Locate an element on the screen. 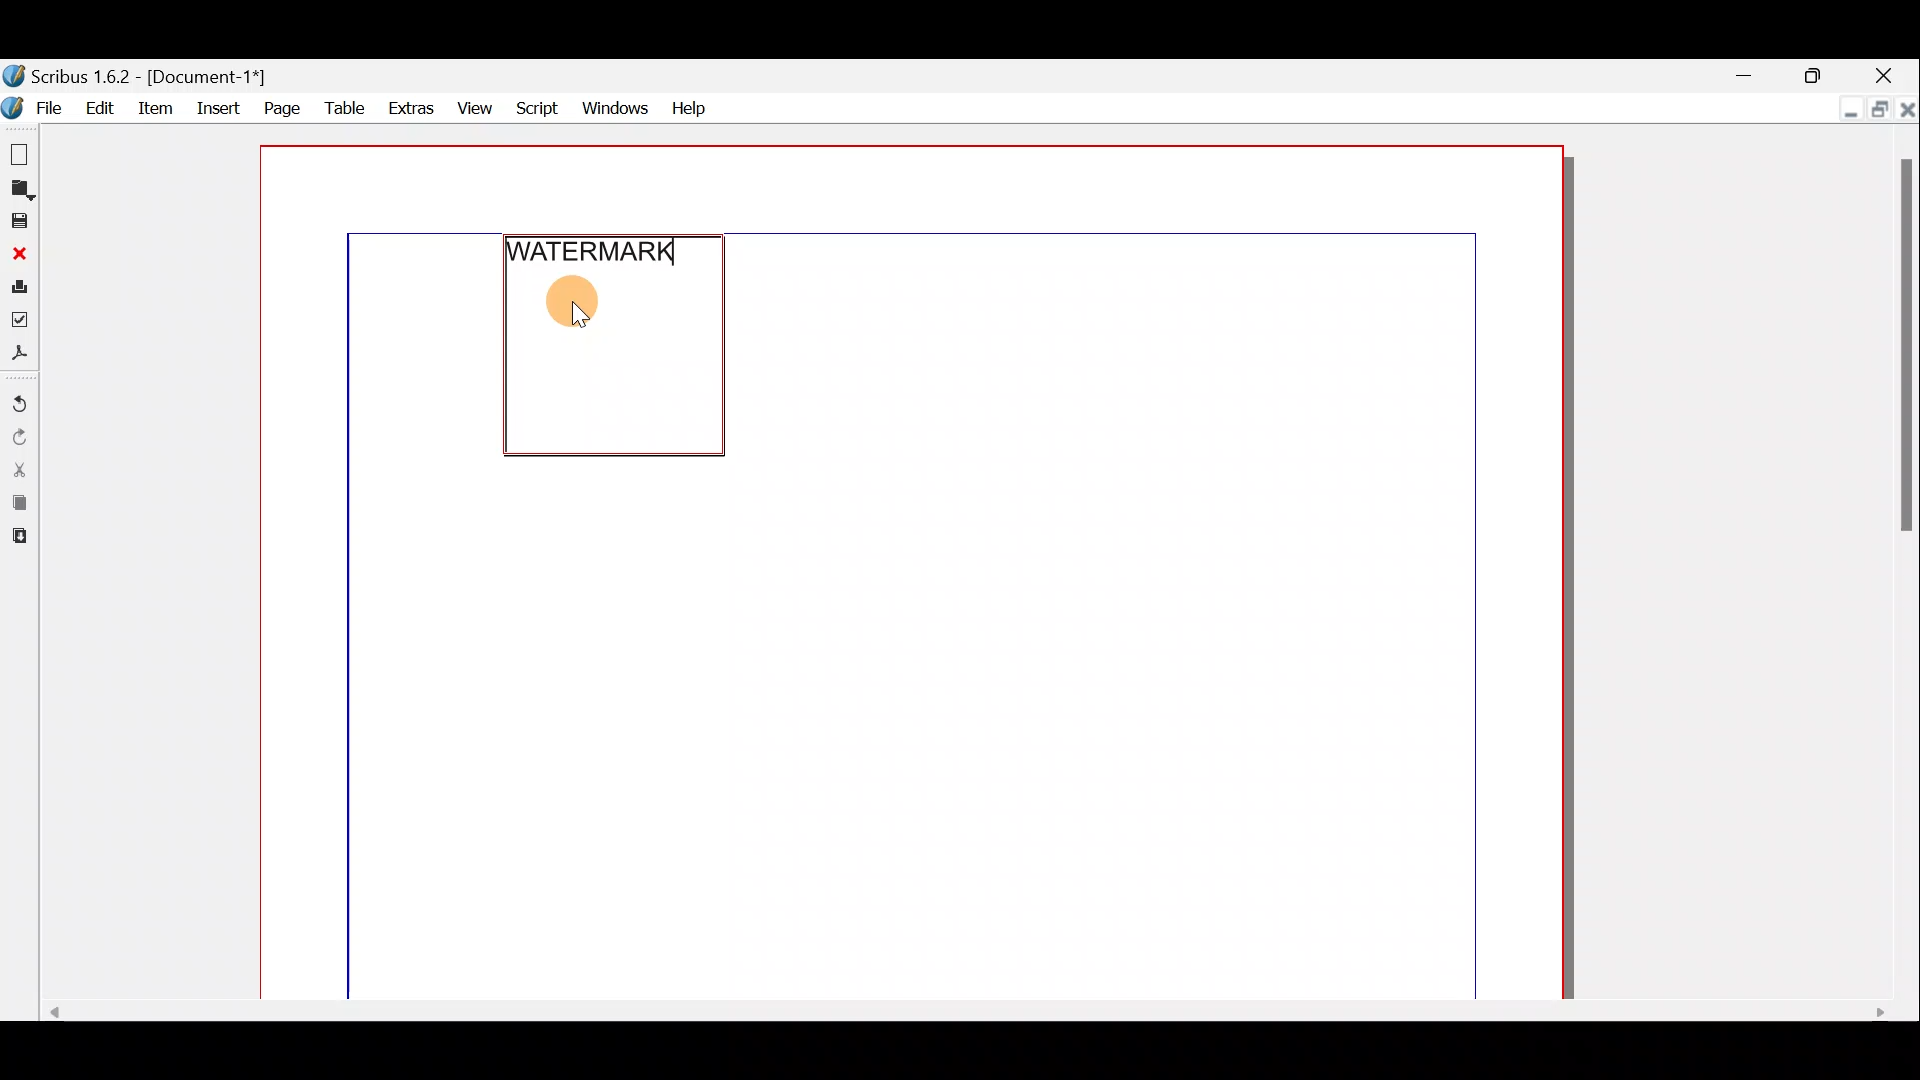 This screenshot has width=1920, height=1080. Edit is located at coordinates (101, 107).